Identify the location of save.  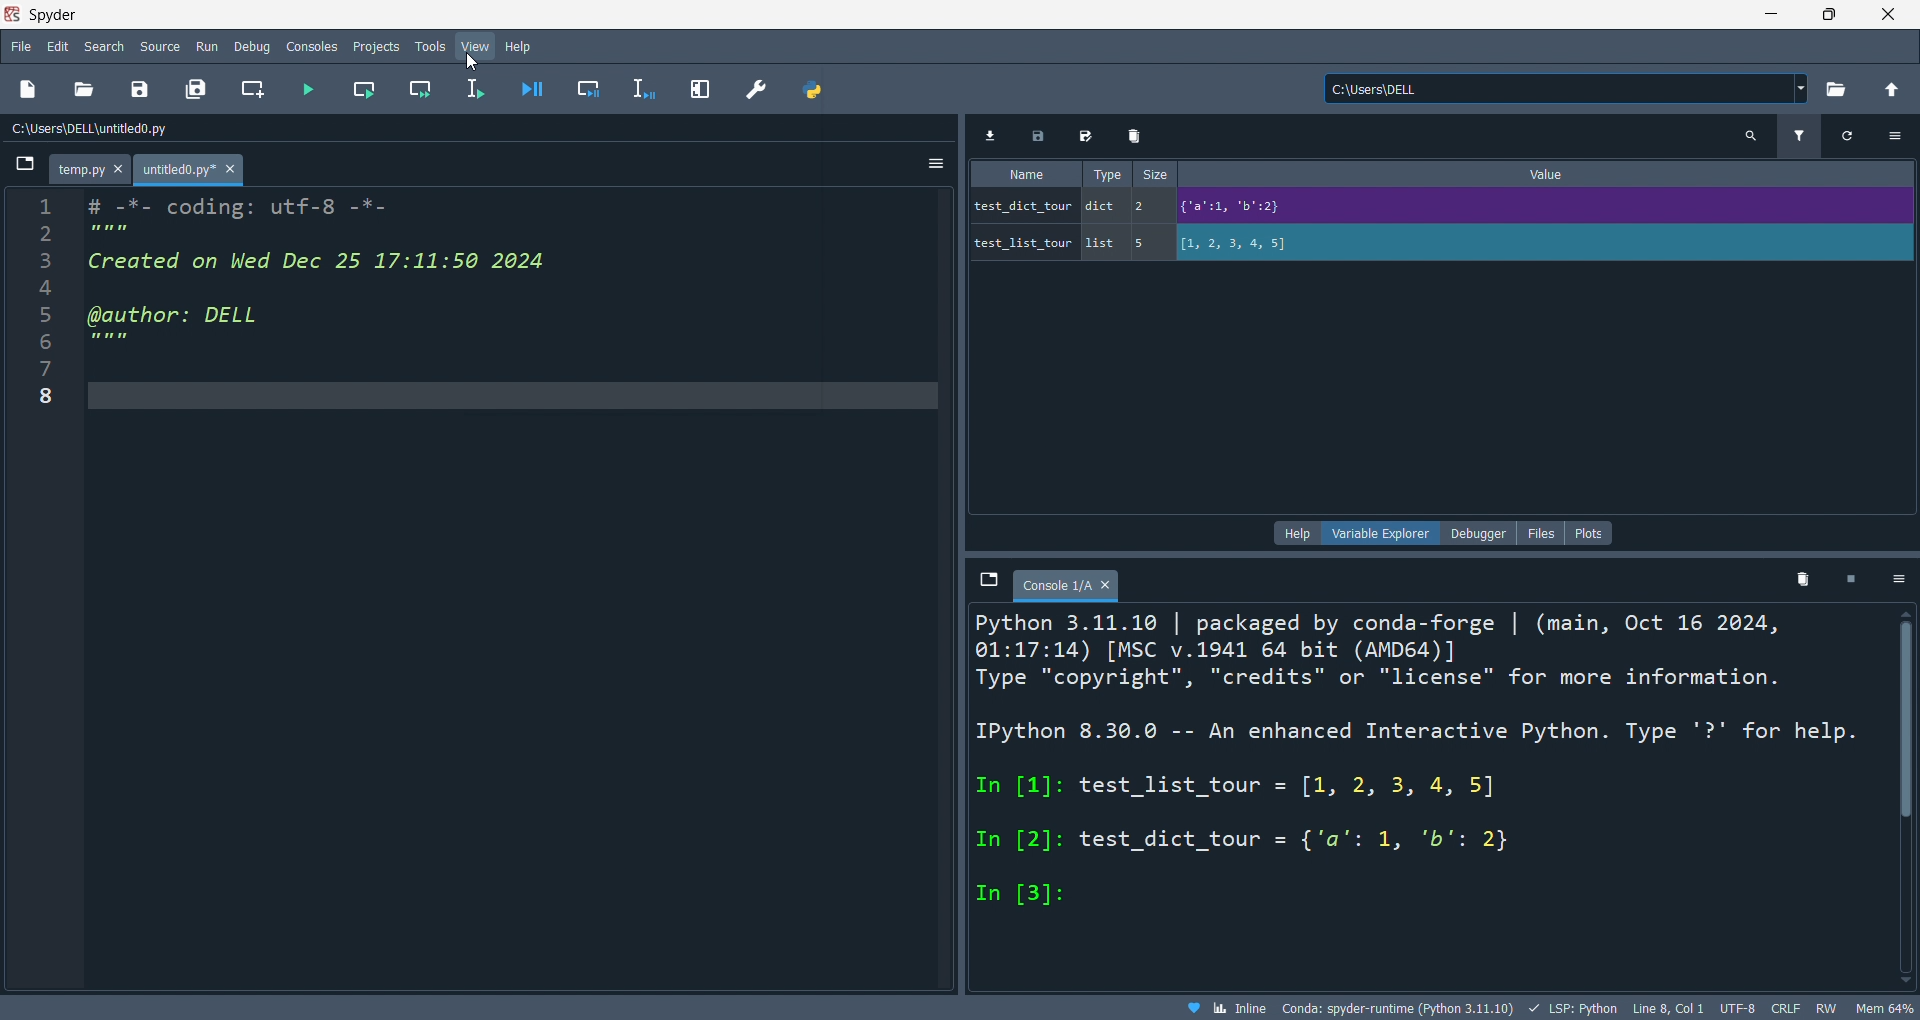
(136, 92).